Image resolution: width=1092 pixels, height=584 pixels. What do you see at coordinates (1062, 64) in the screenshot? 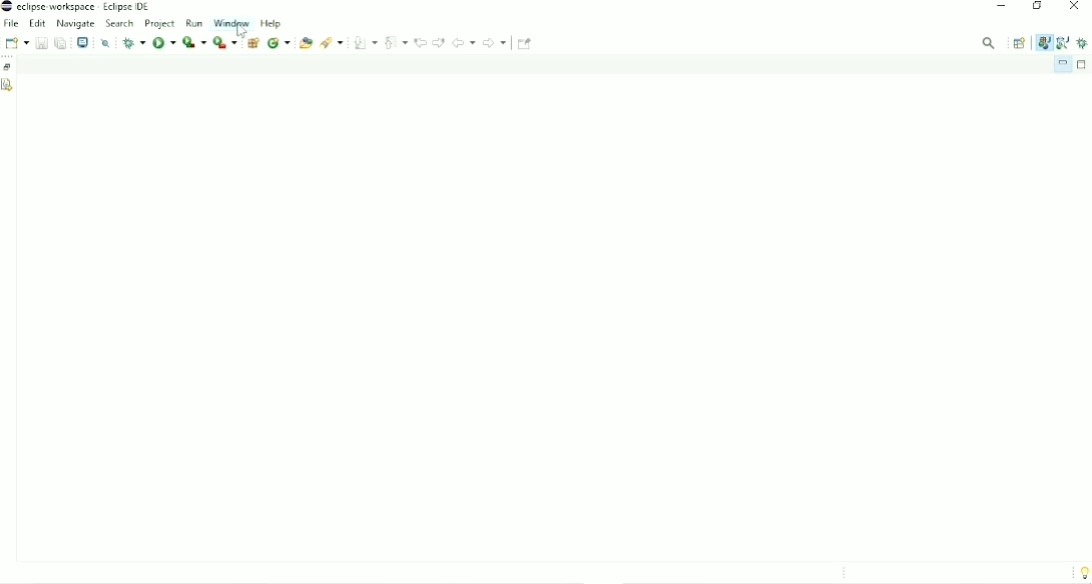
I see `Minimize` at bounding box center [1062, 64].